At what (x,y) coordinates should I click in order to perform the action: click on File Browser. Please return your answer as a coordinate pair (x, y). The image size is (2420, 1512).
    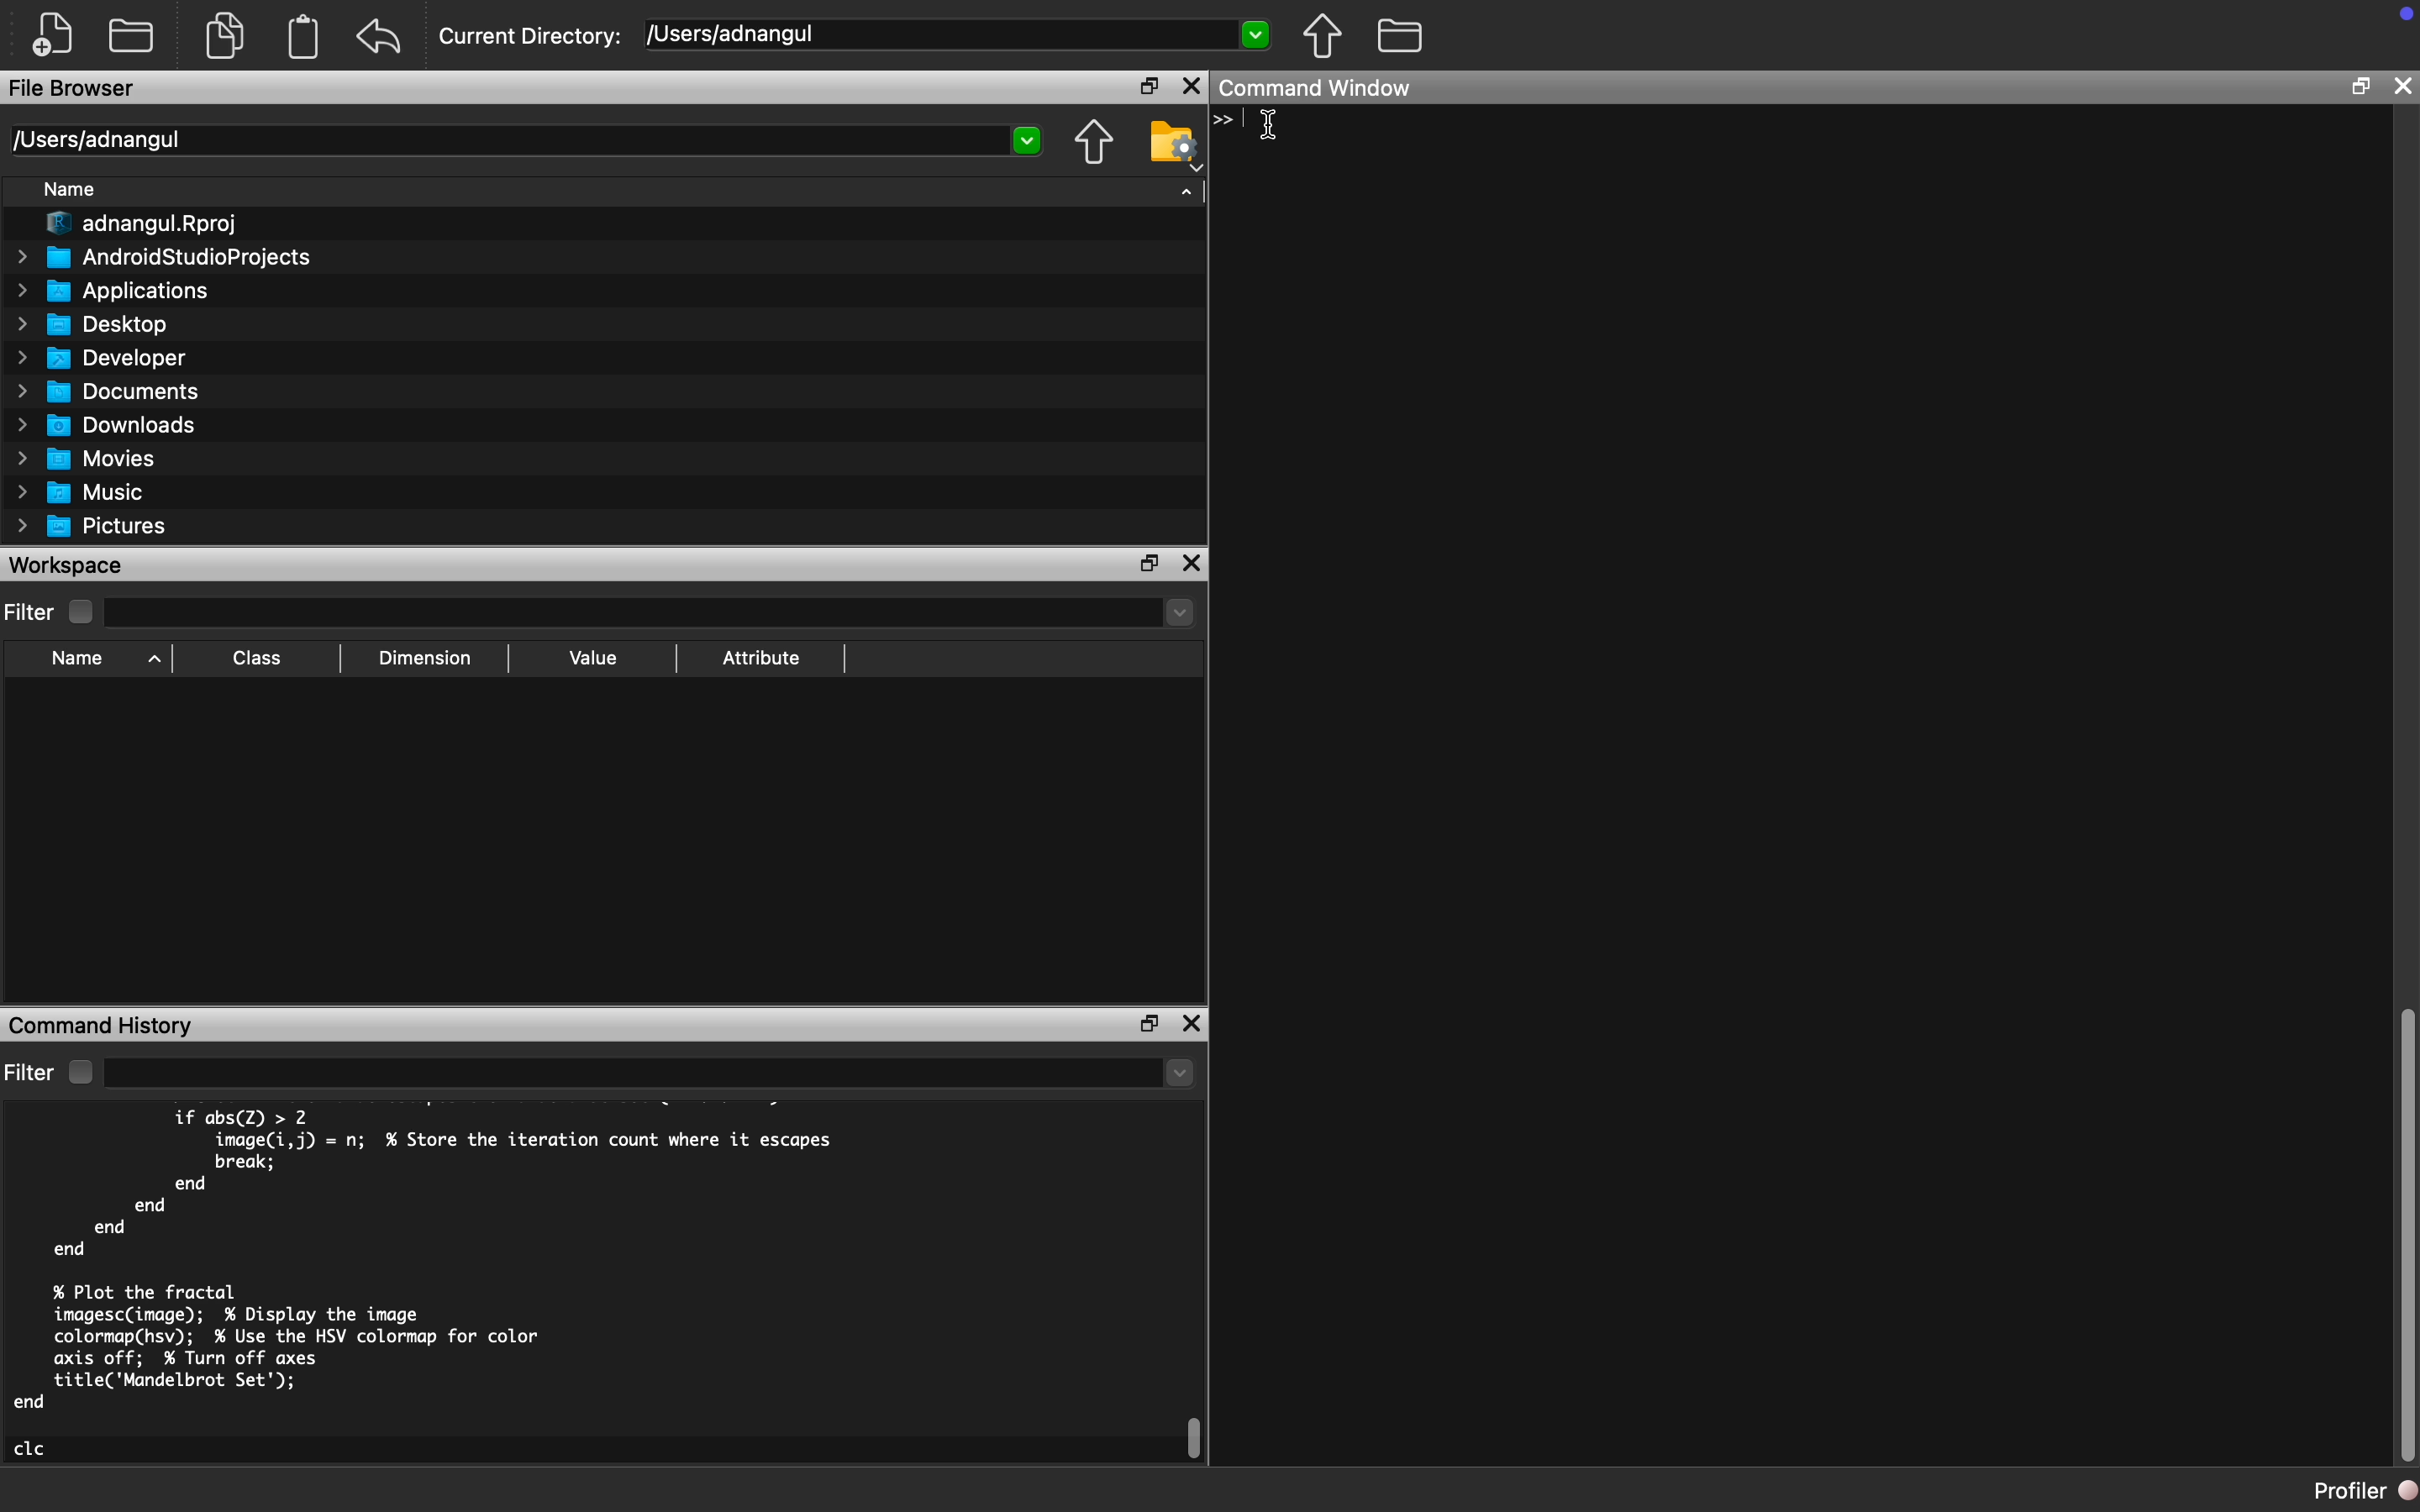
    Looking at the image, I should click on (71, 91).